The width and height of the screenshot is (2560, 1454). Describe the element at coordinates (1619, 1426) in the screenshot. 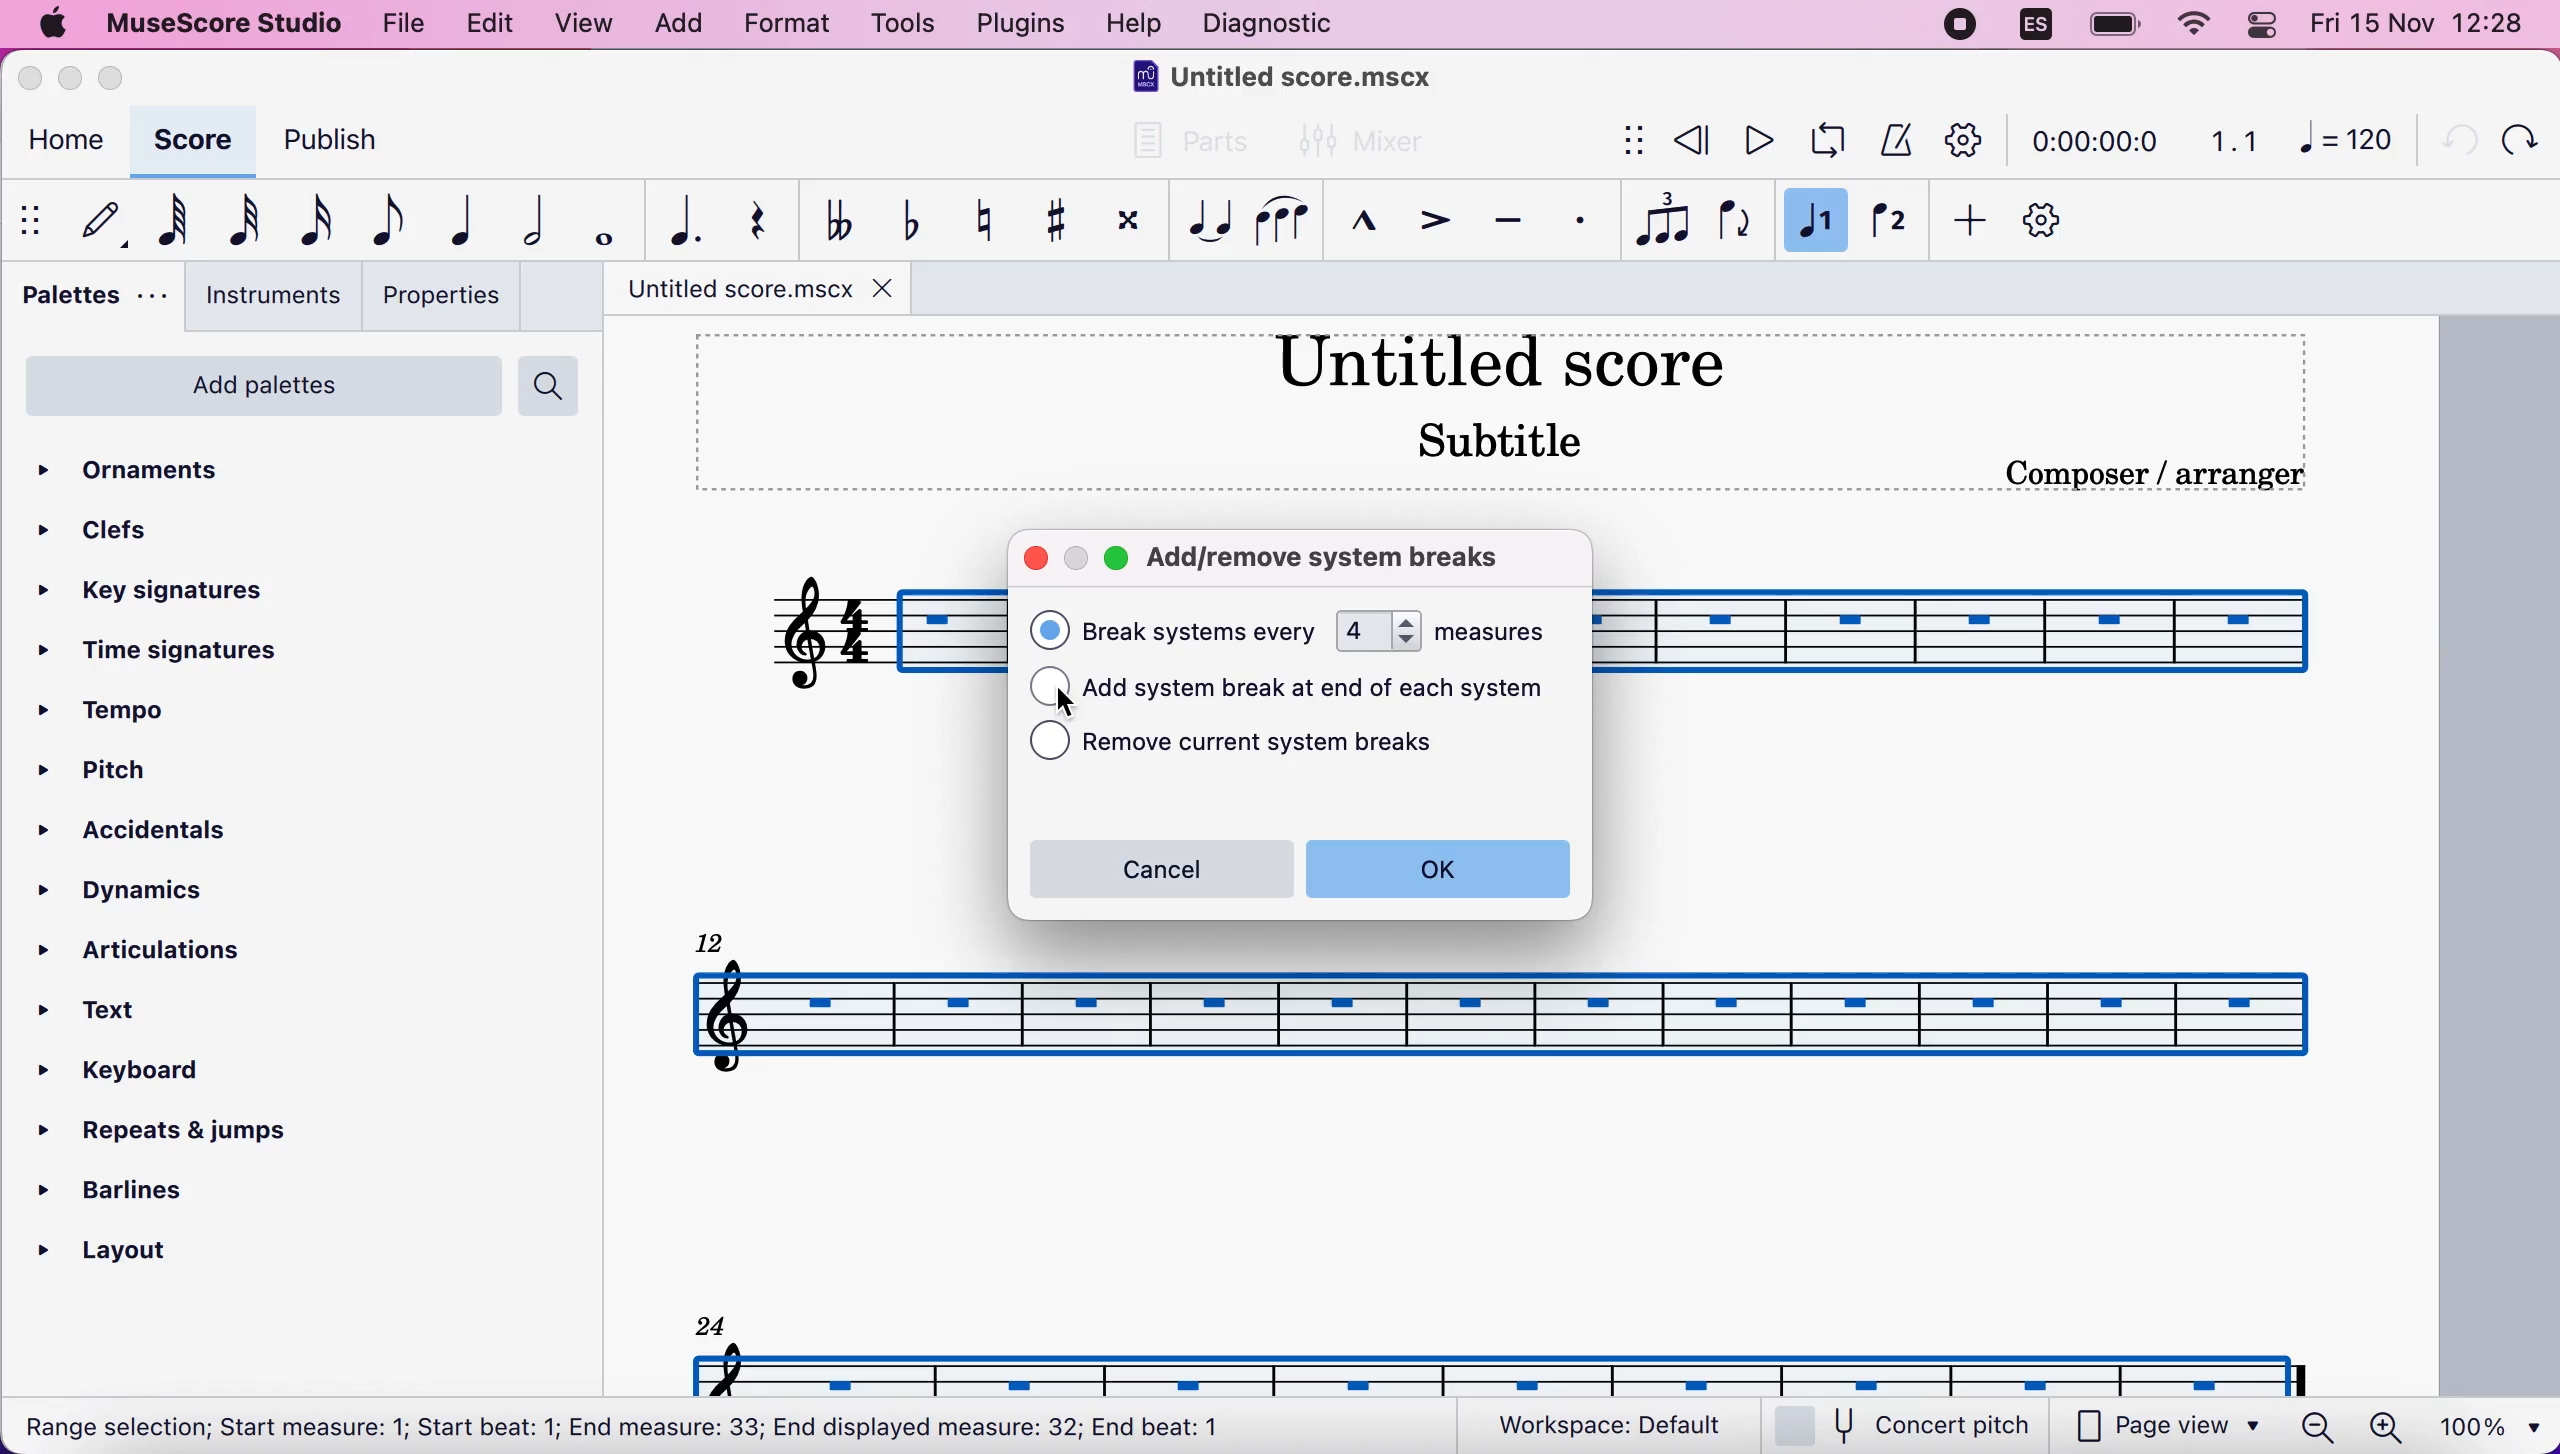

I see `workspace: default` at that location.